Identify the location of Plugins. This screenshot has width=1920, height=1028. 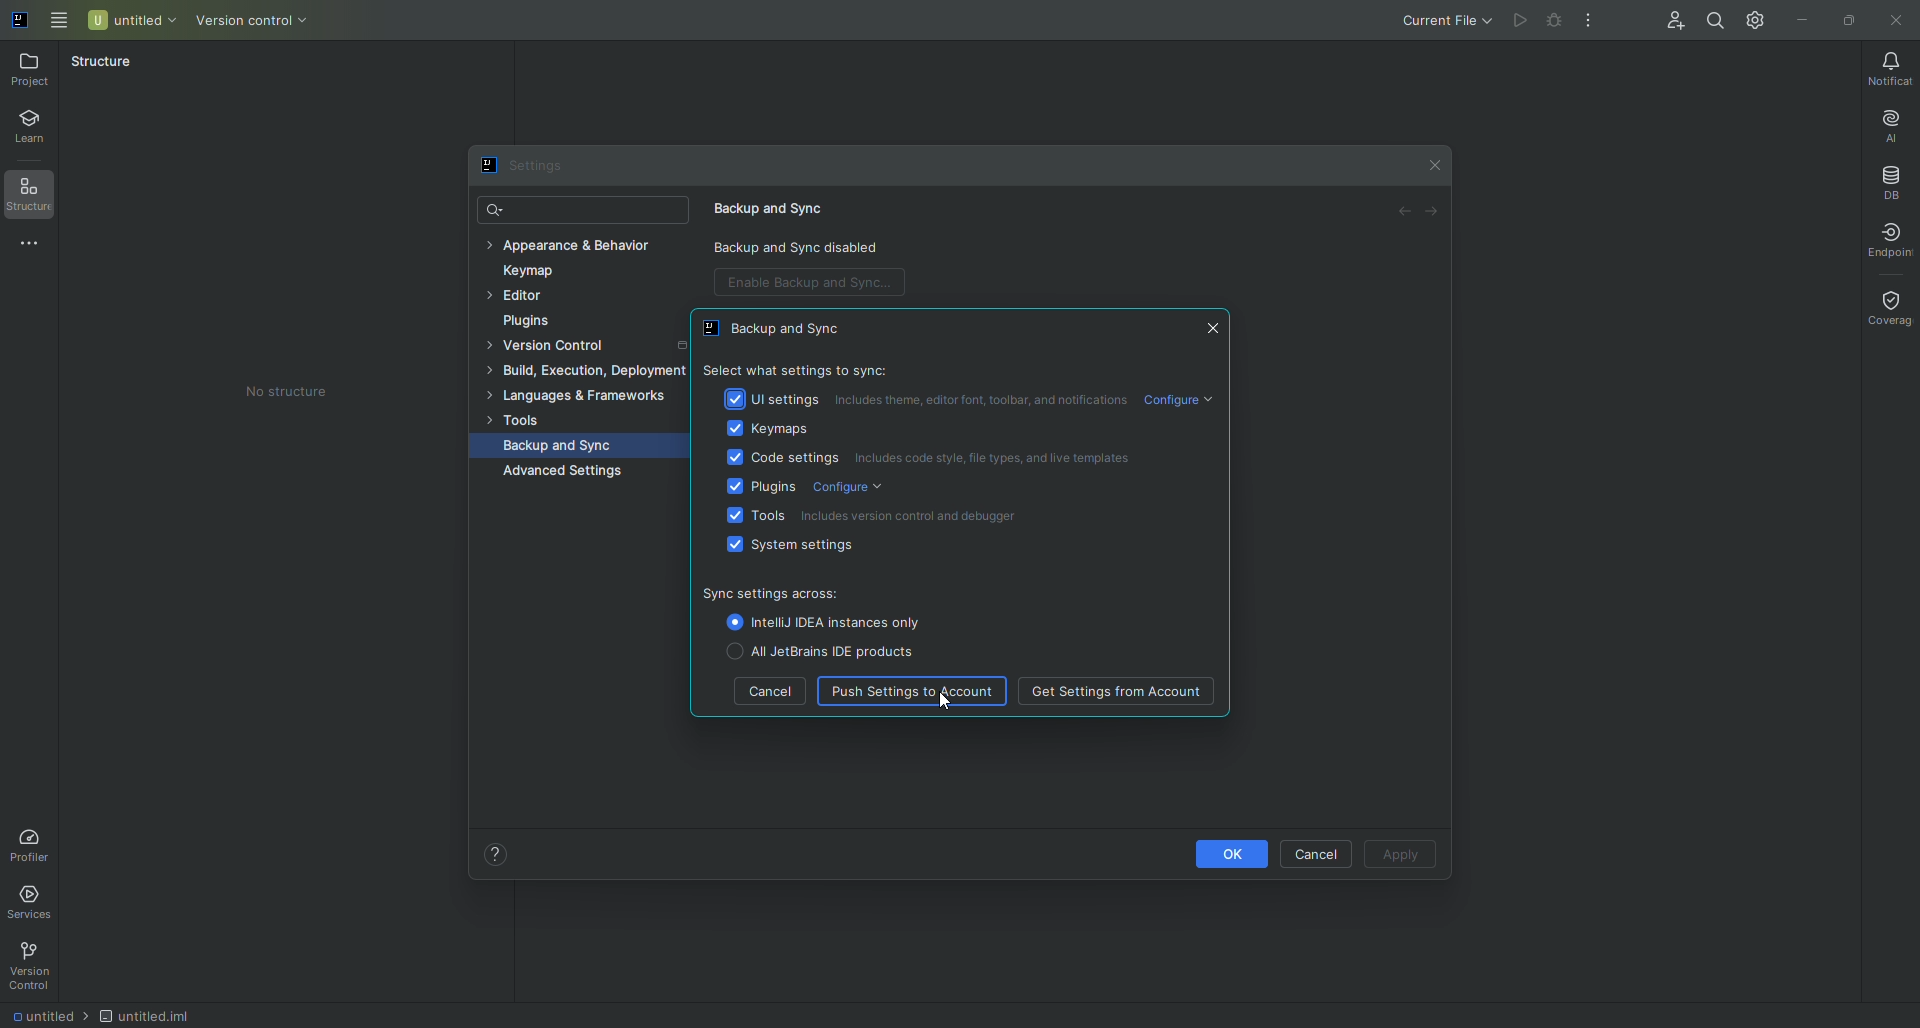
(532, 323).